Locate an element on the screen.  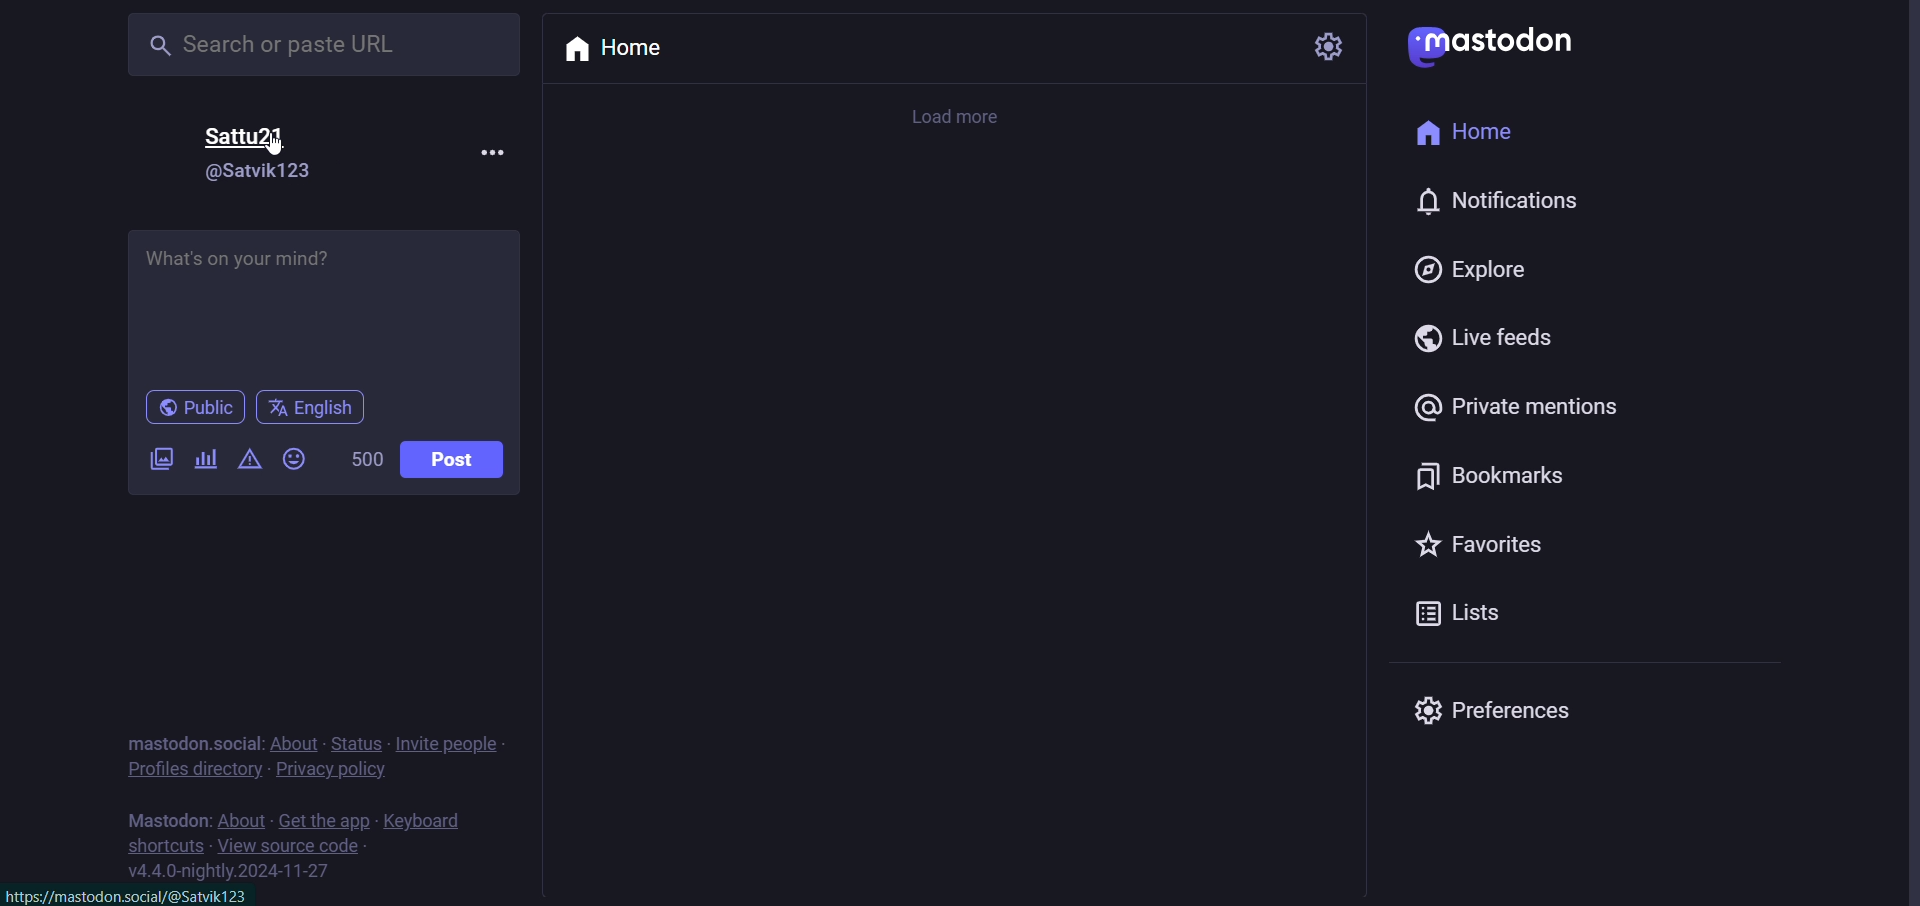
live feeds is located at coordinates (1480, 339).